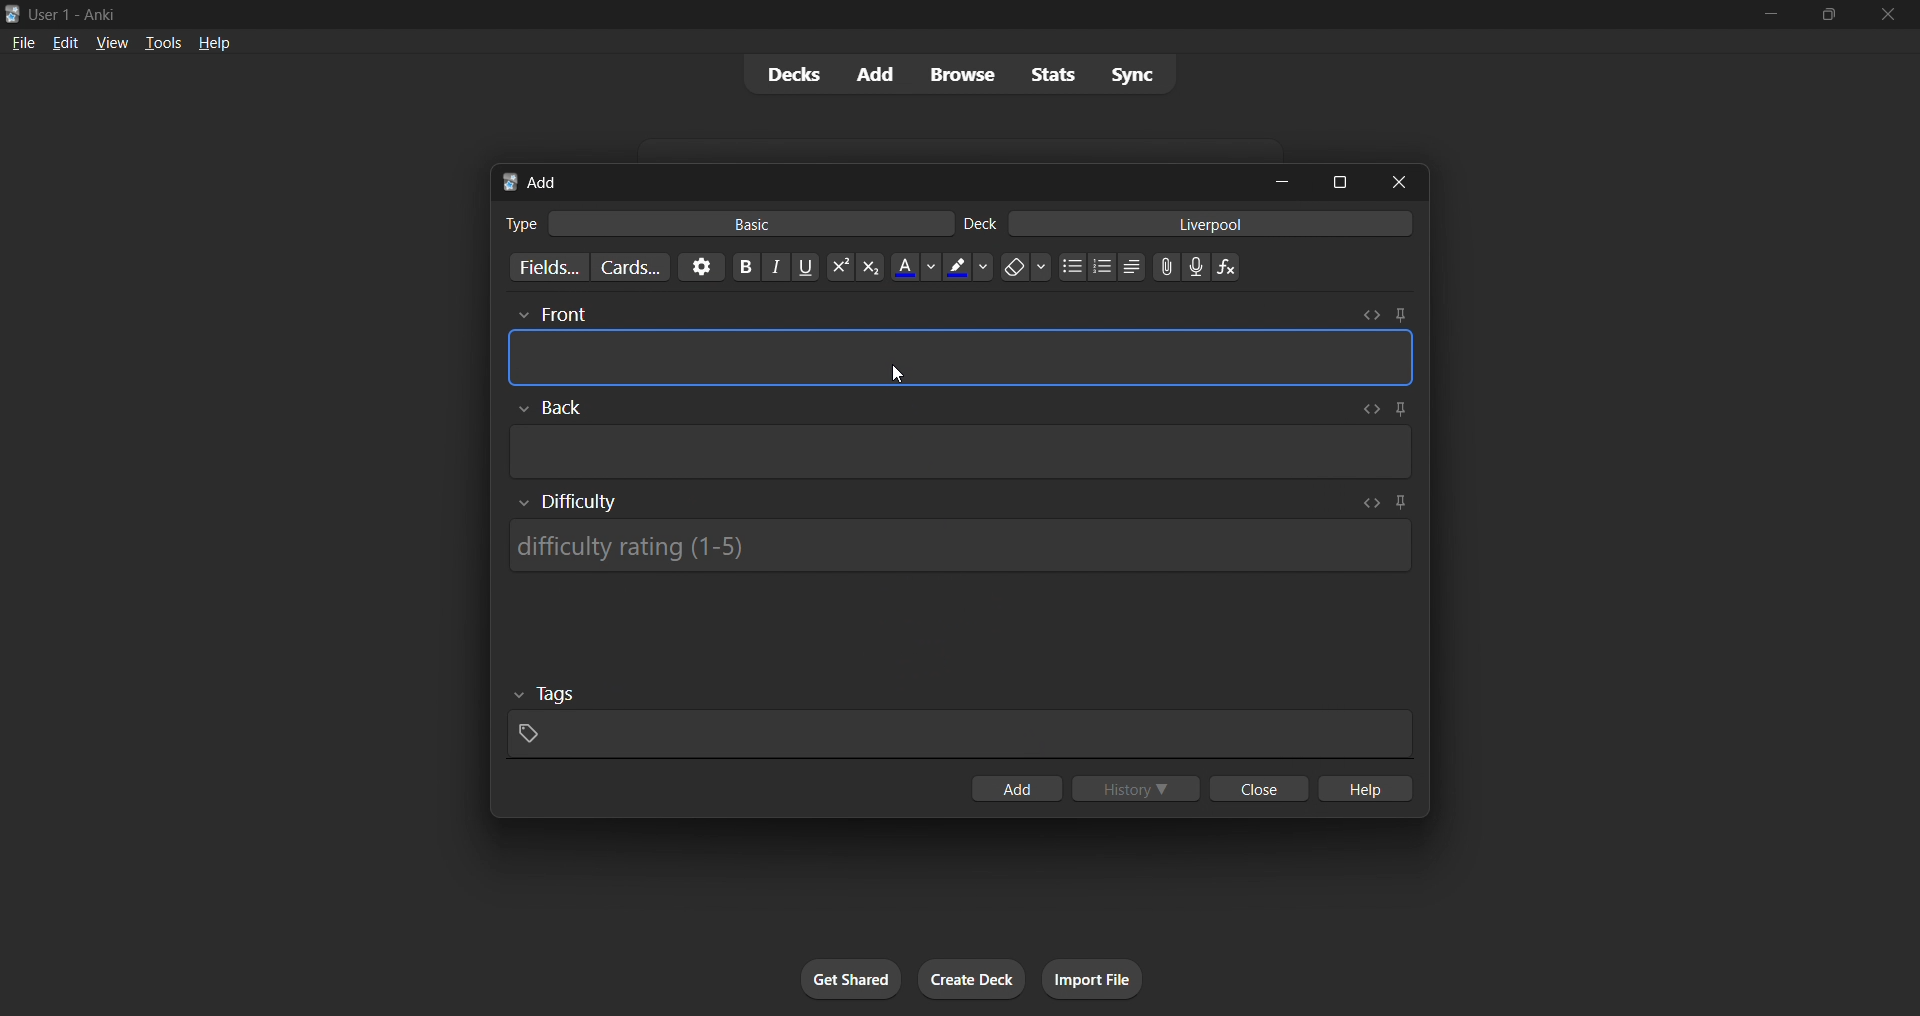  I want to click on Difficulty rating input box, so click(959, 546).